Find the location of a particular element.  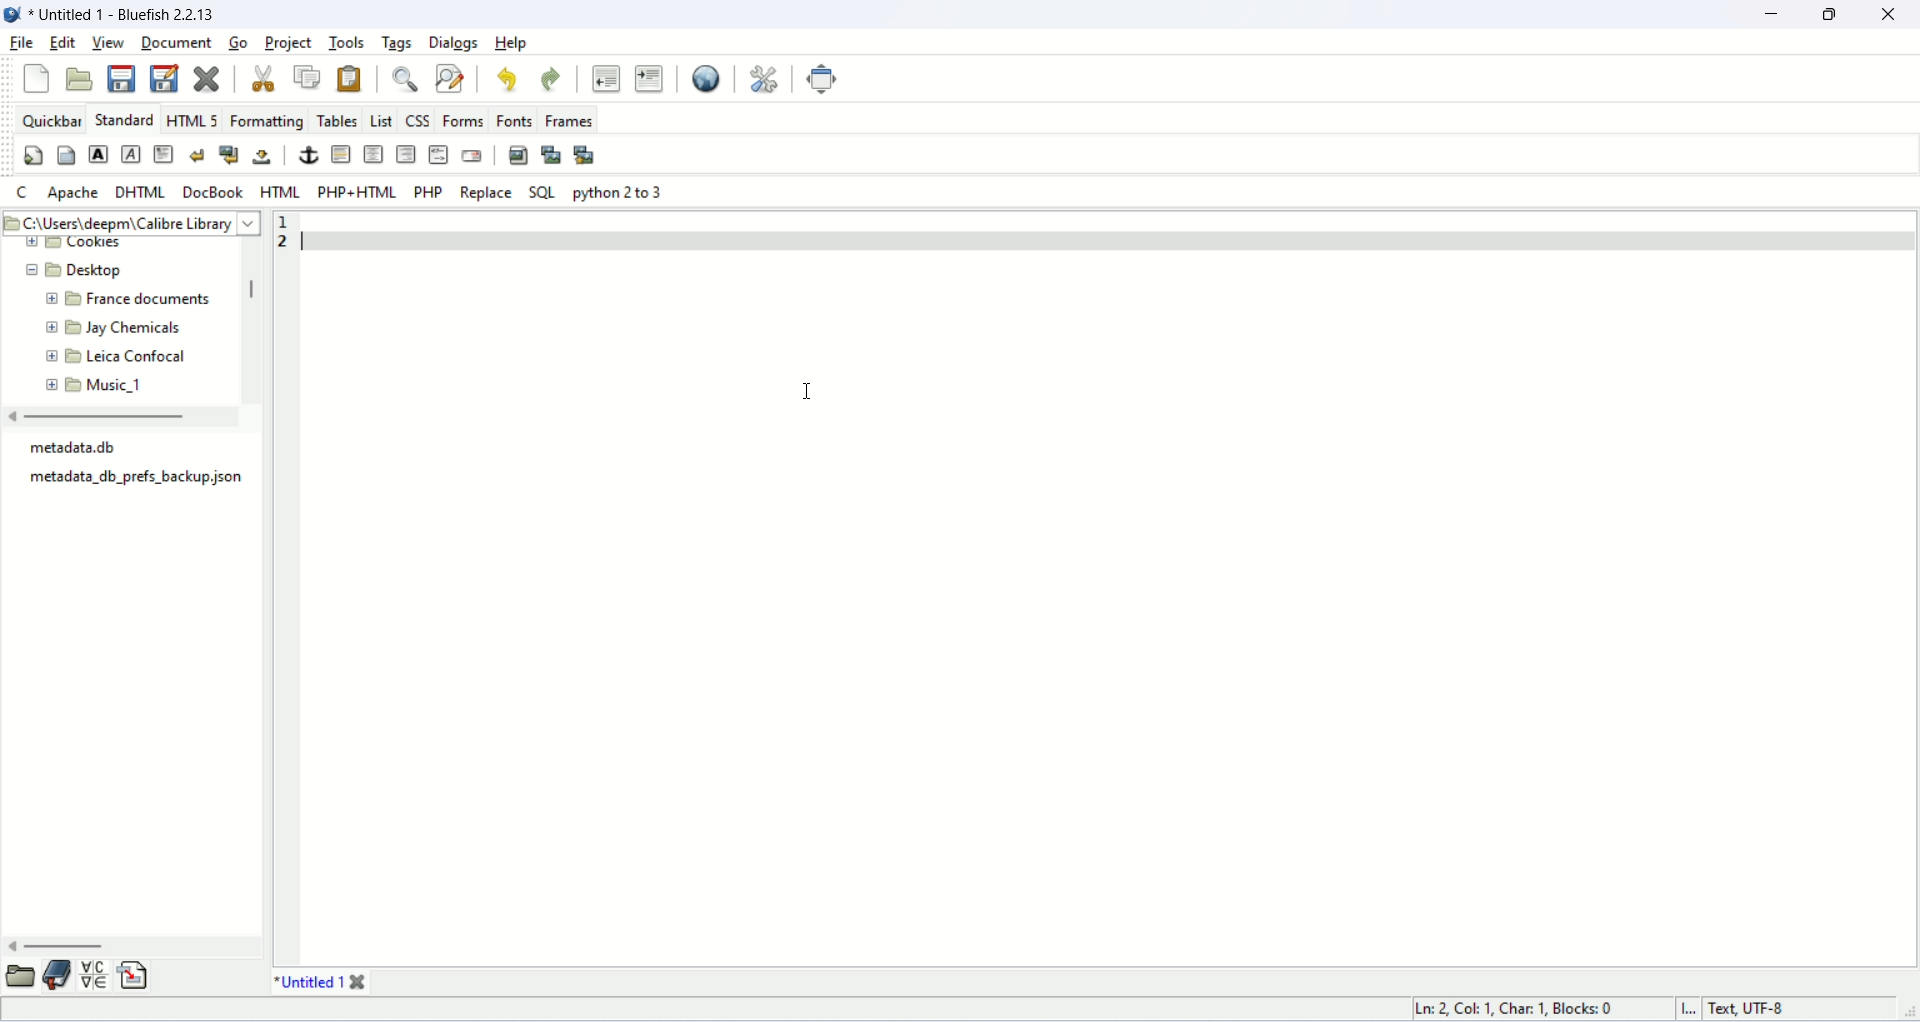

cut is located at coordinates (263, 78).